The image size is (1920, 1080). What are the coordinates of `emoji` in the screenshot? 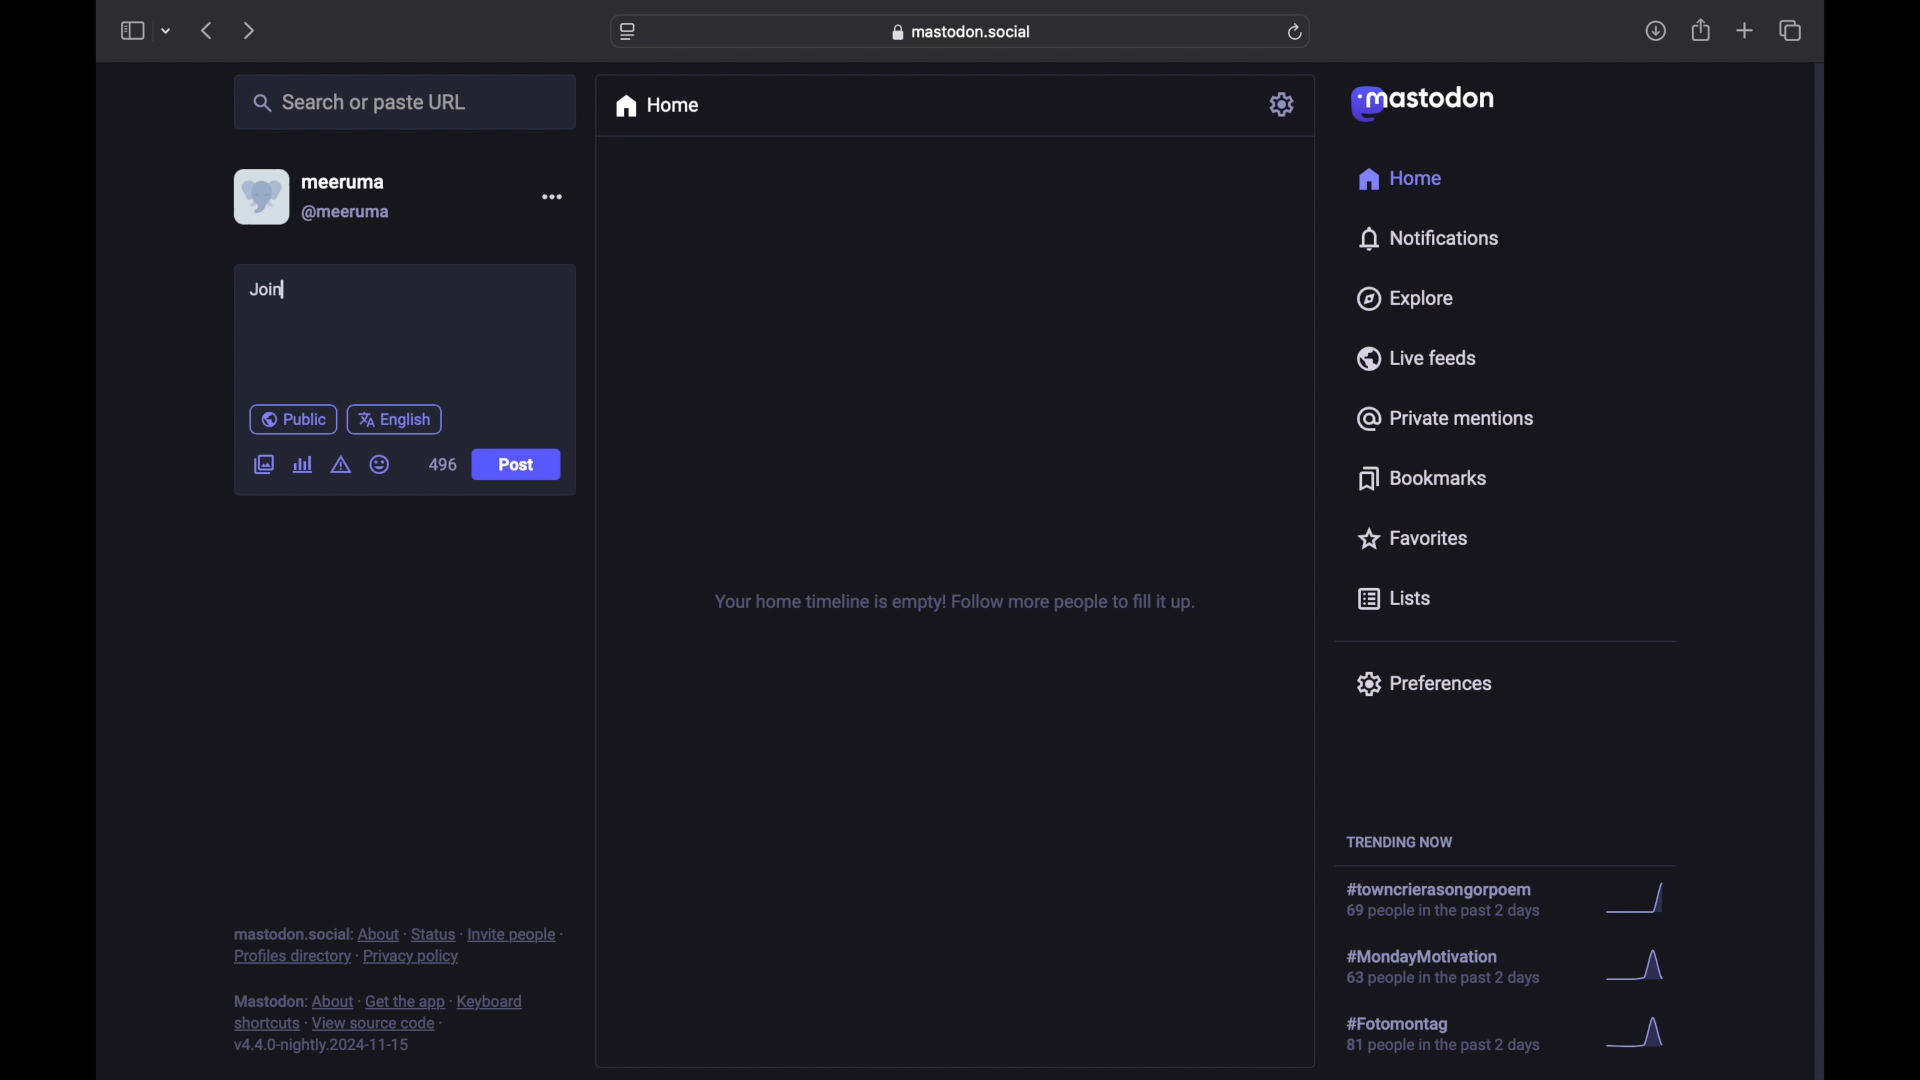 It's located at (380, 465).